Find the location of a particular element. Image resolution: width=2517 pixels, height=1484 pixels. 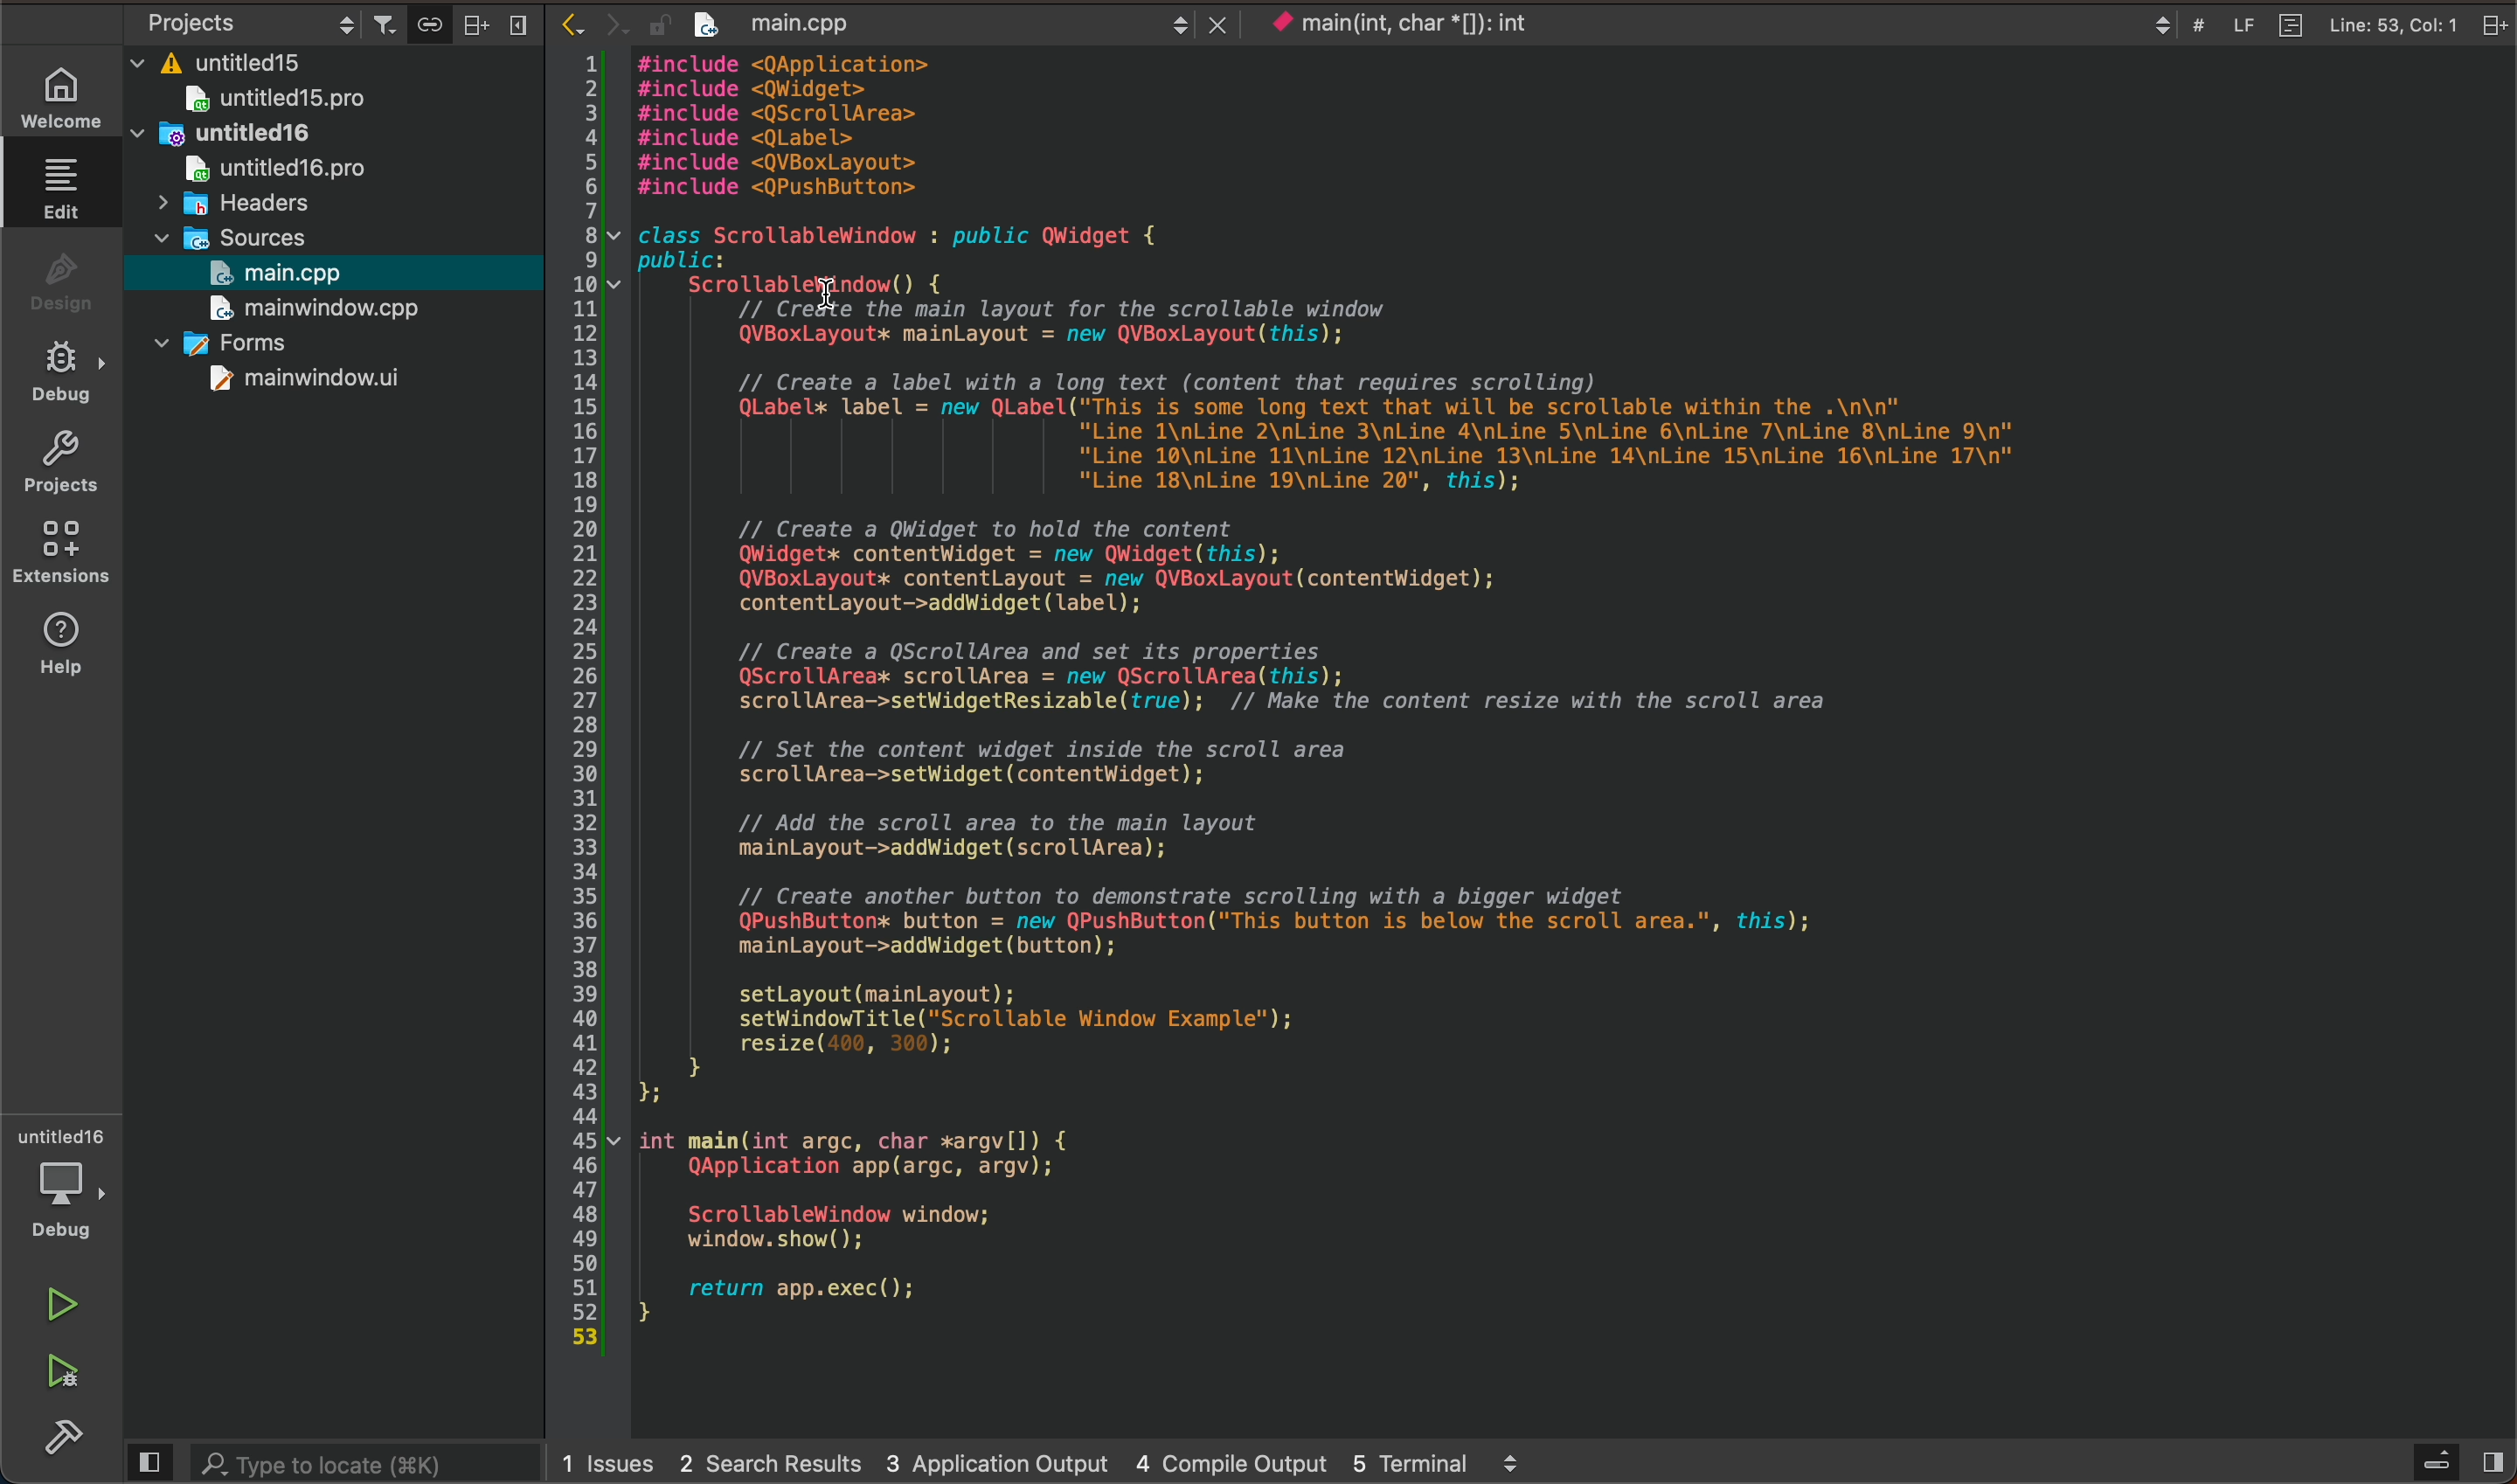

sources is located at coordinates (248, 235).